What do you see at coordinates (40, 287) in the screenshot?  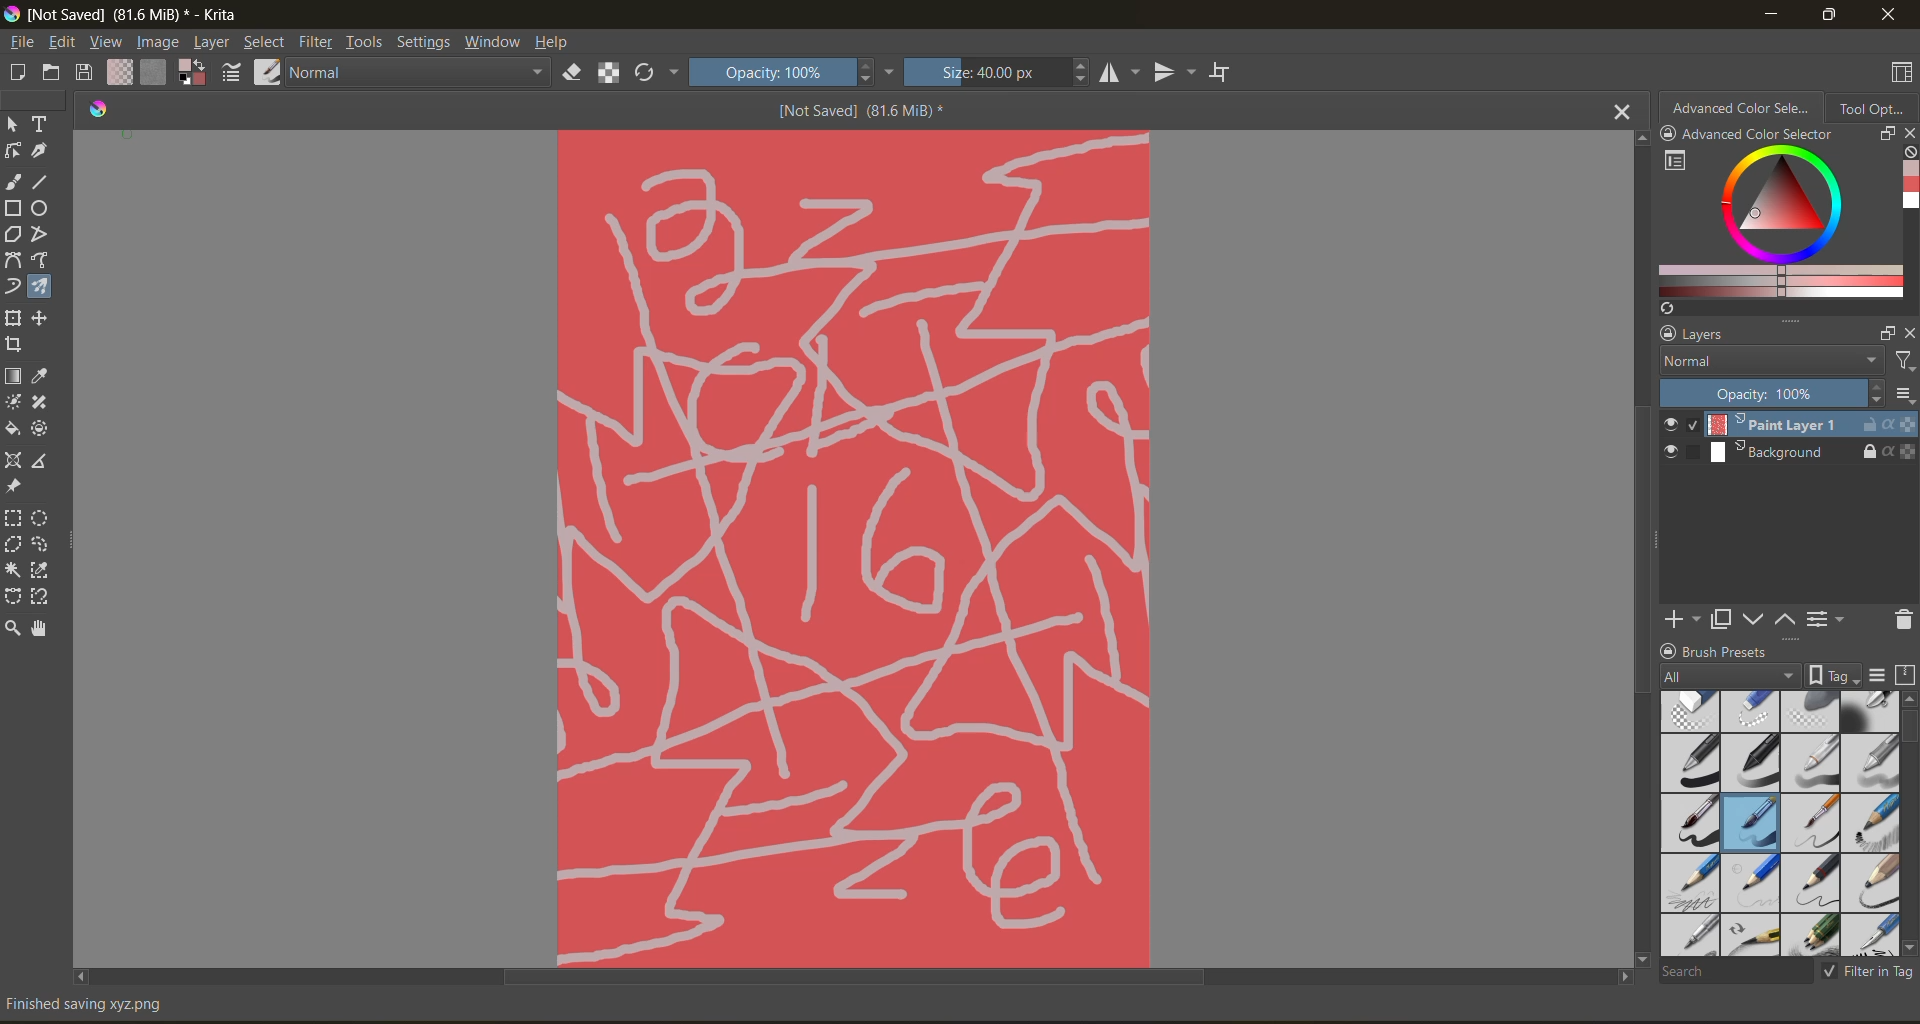 I see `tool` at bounding box center [40, 287].